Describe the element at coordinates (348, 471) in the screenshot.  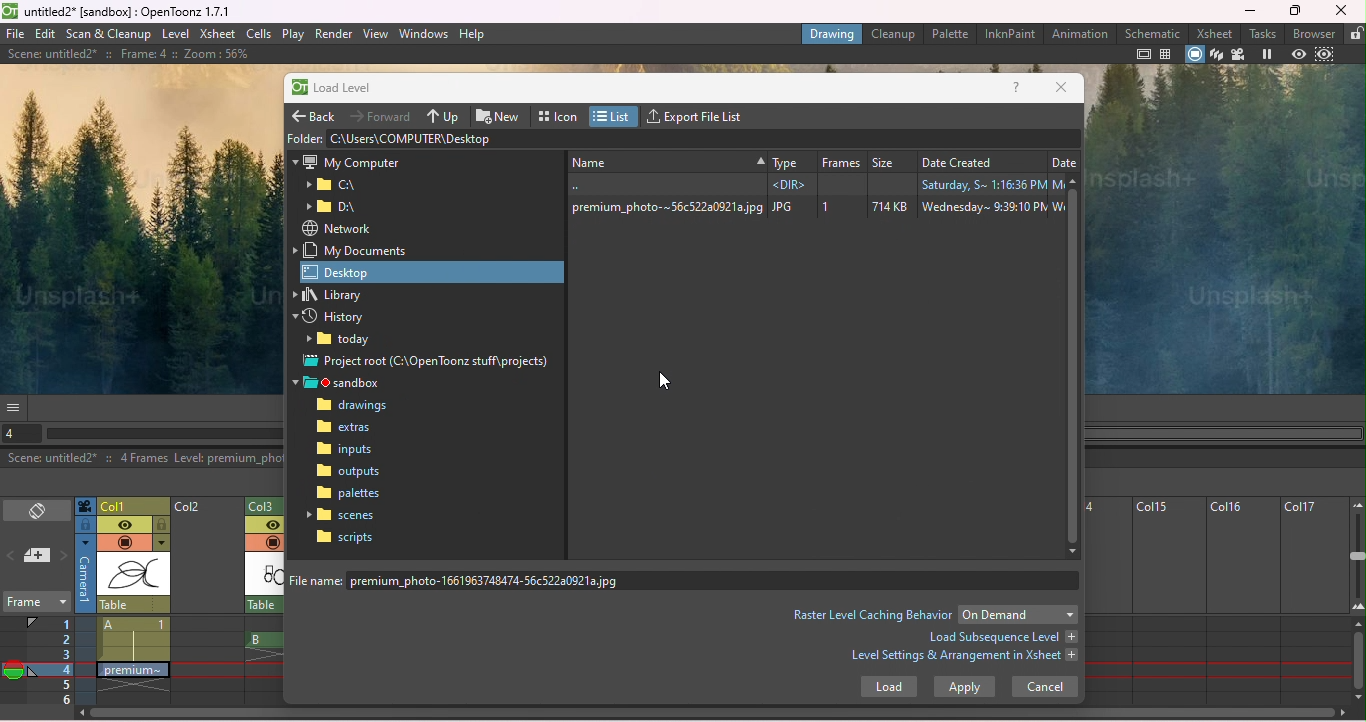
I see `Outputs` at that location.